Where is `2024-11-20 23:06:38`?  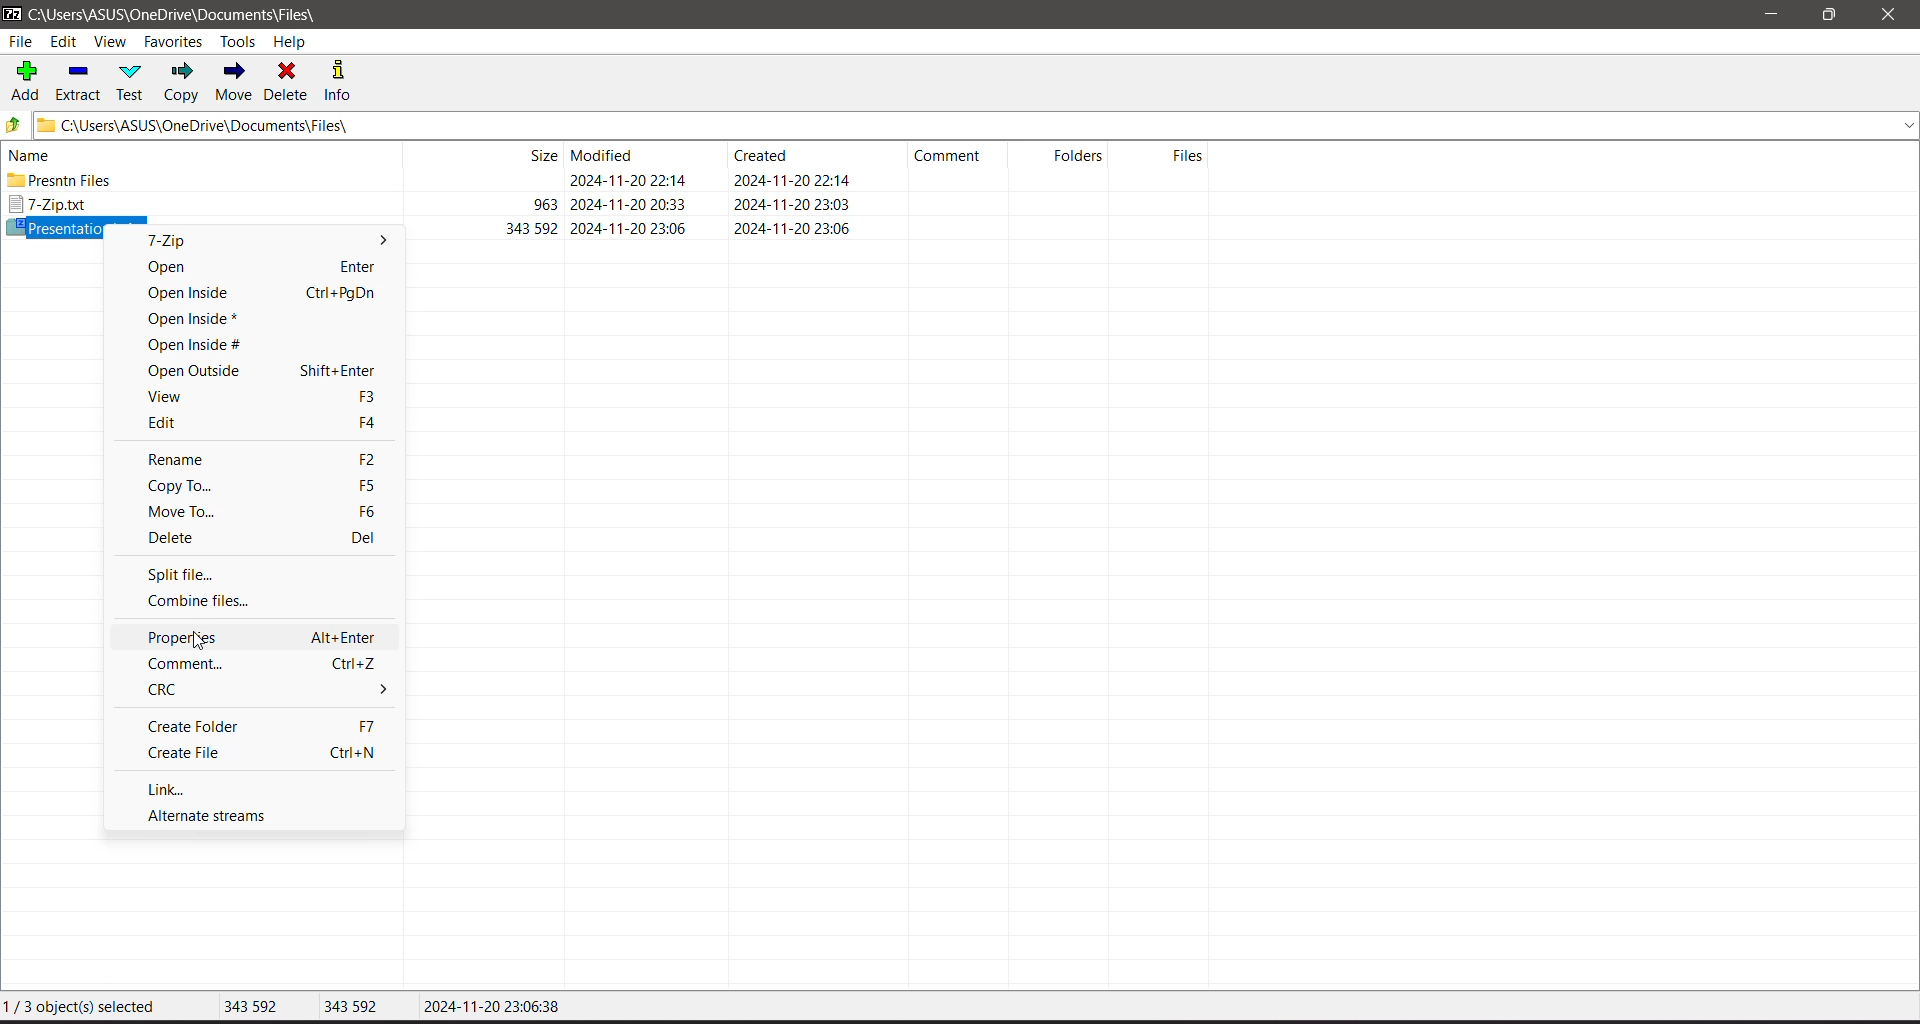 2024-11-20 23:06:38 is located at coordinates (487, 1004).